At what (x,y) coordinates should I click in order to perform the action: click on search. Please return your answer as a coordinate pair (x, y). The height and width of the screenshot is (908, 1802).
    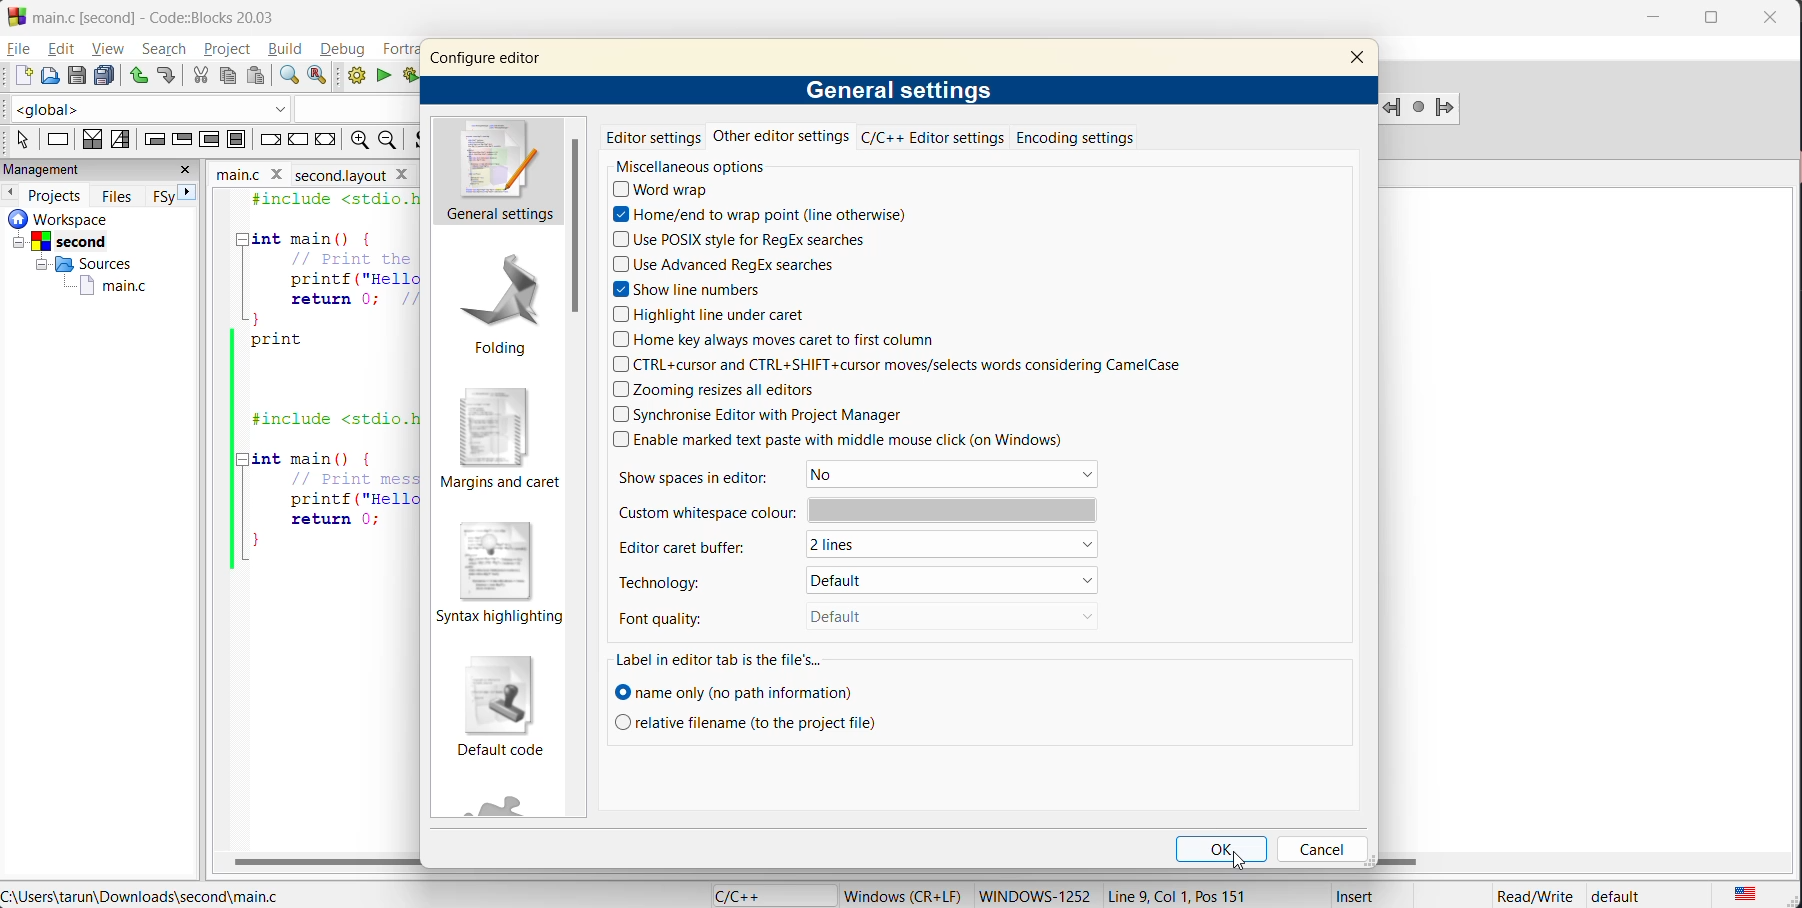
    Looking at the image, I should click on (168, 49).